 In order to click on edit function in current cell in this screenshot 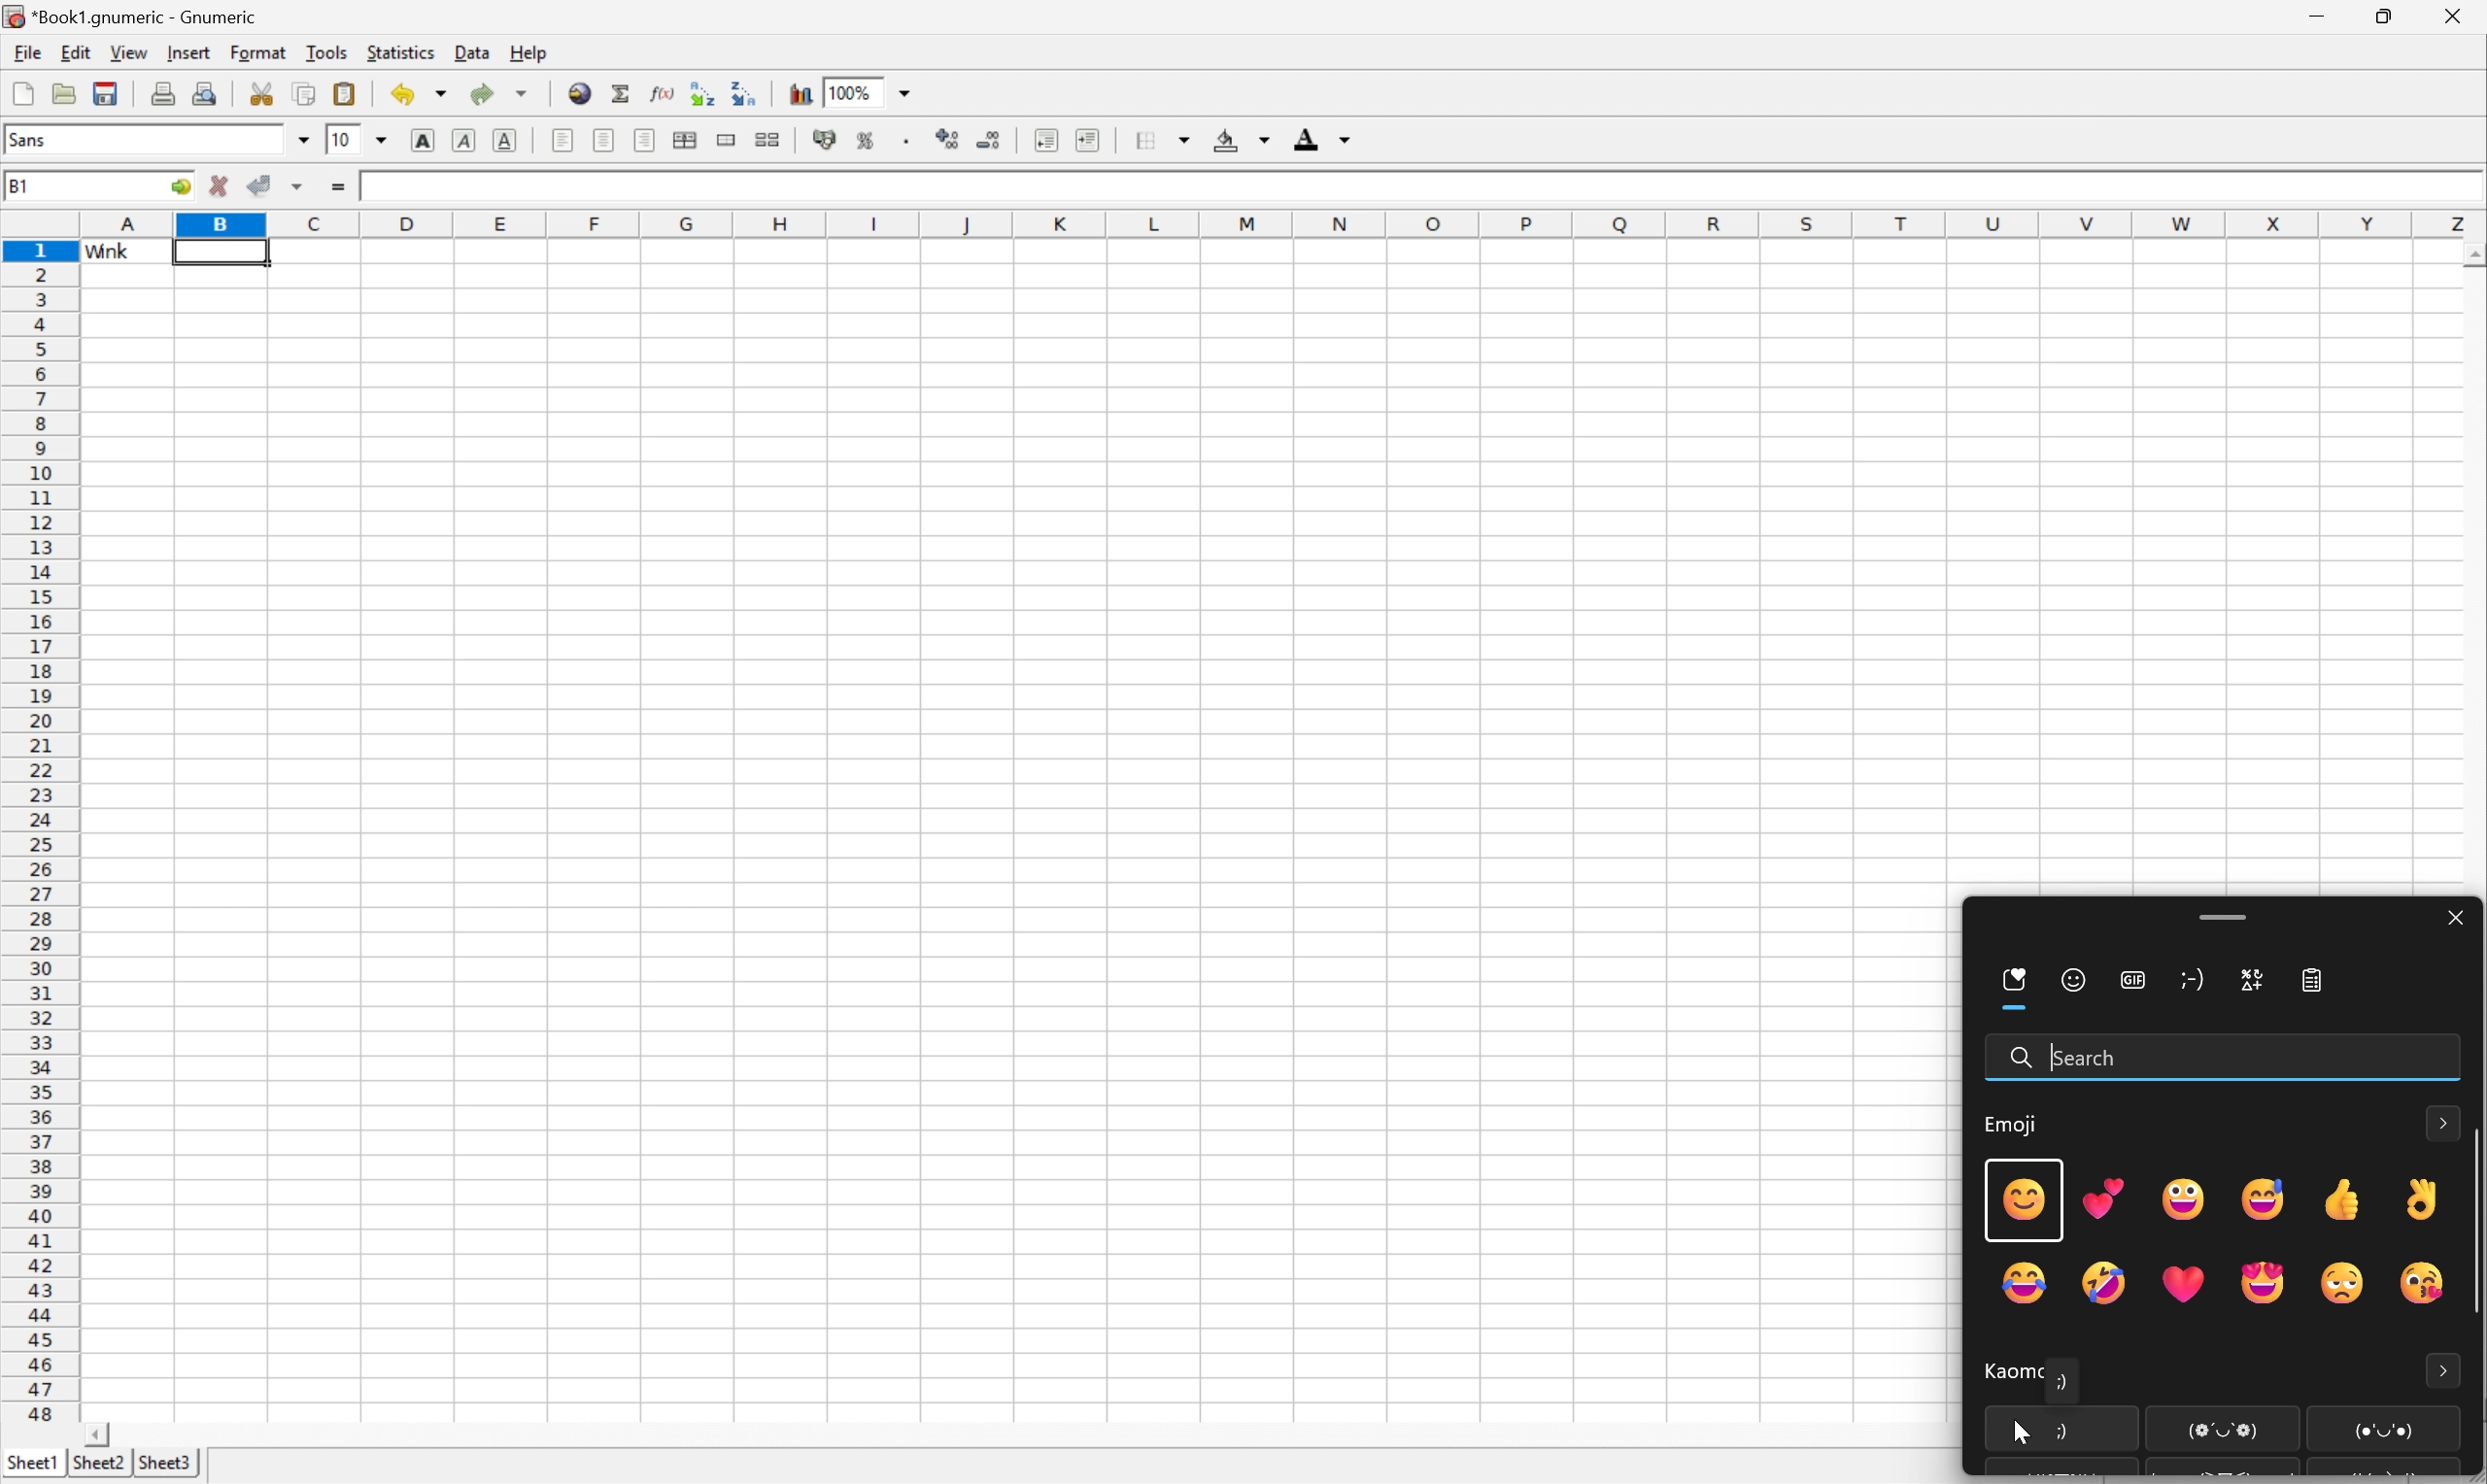, I will do `click(662, 91)`.